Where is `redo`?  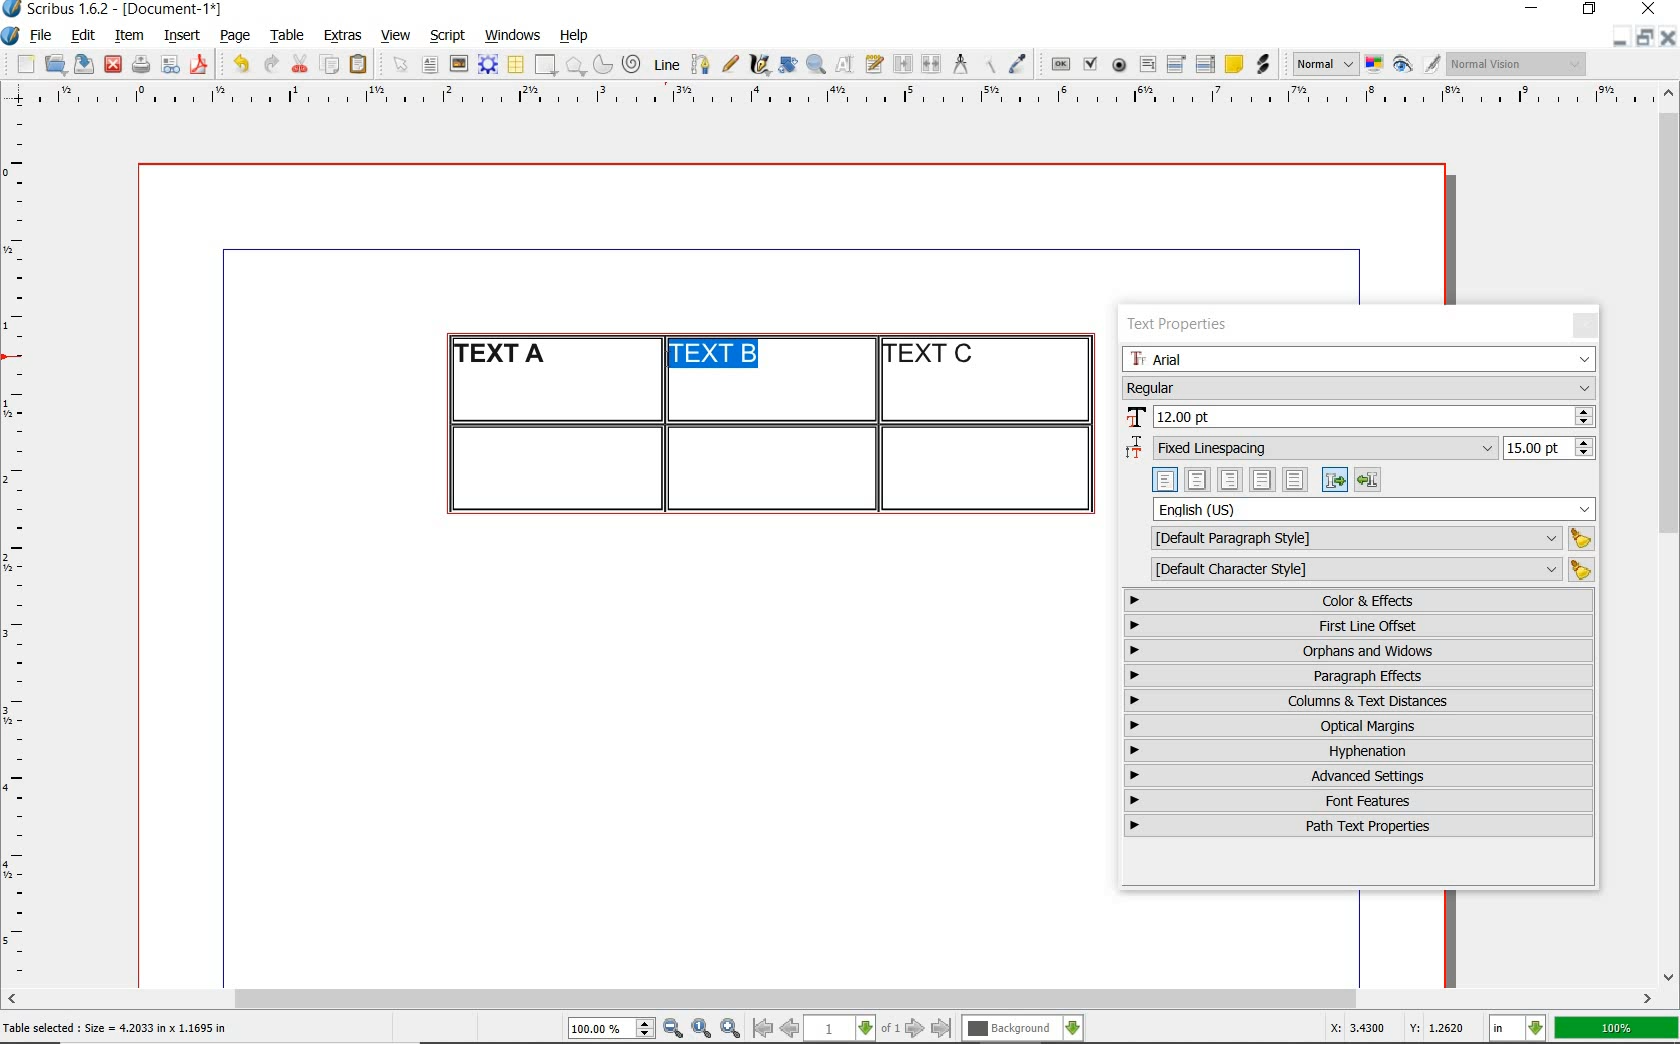 redo is located at coordinates (269, 62).